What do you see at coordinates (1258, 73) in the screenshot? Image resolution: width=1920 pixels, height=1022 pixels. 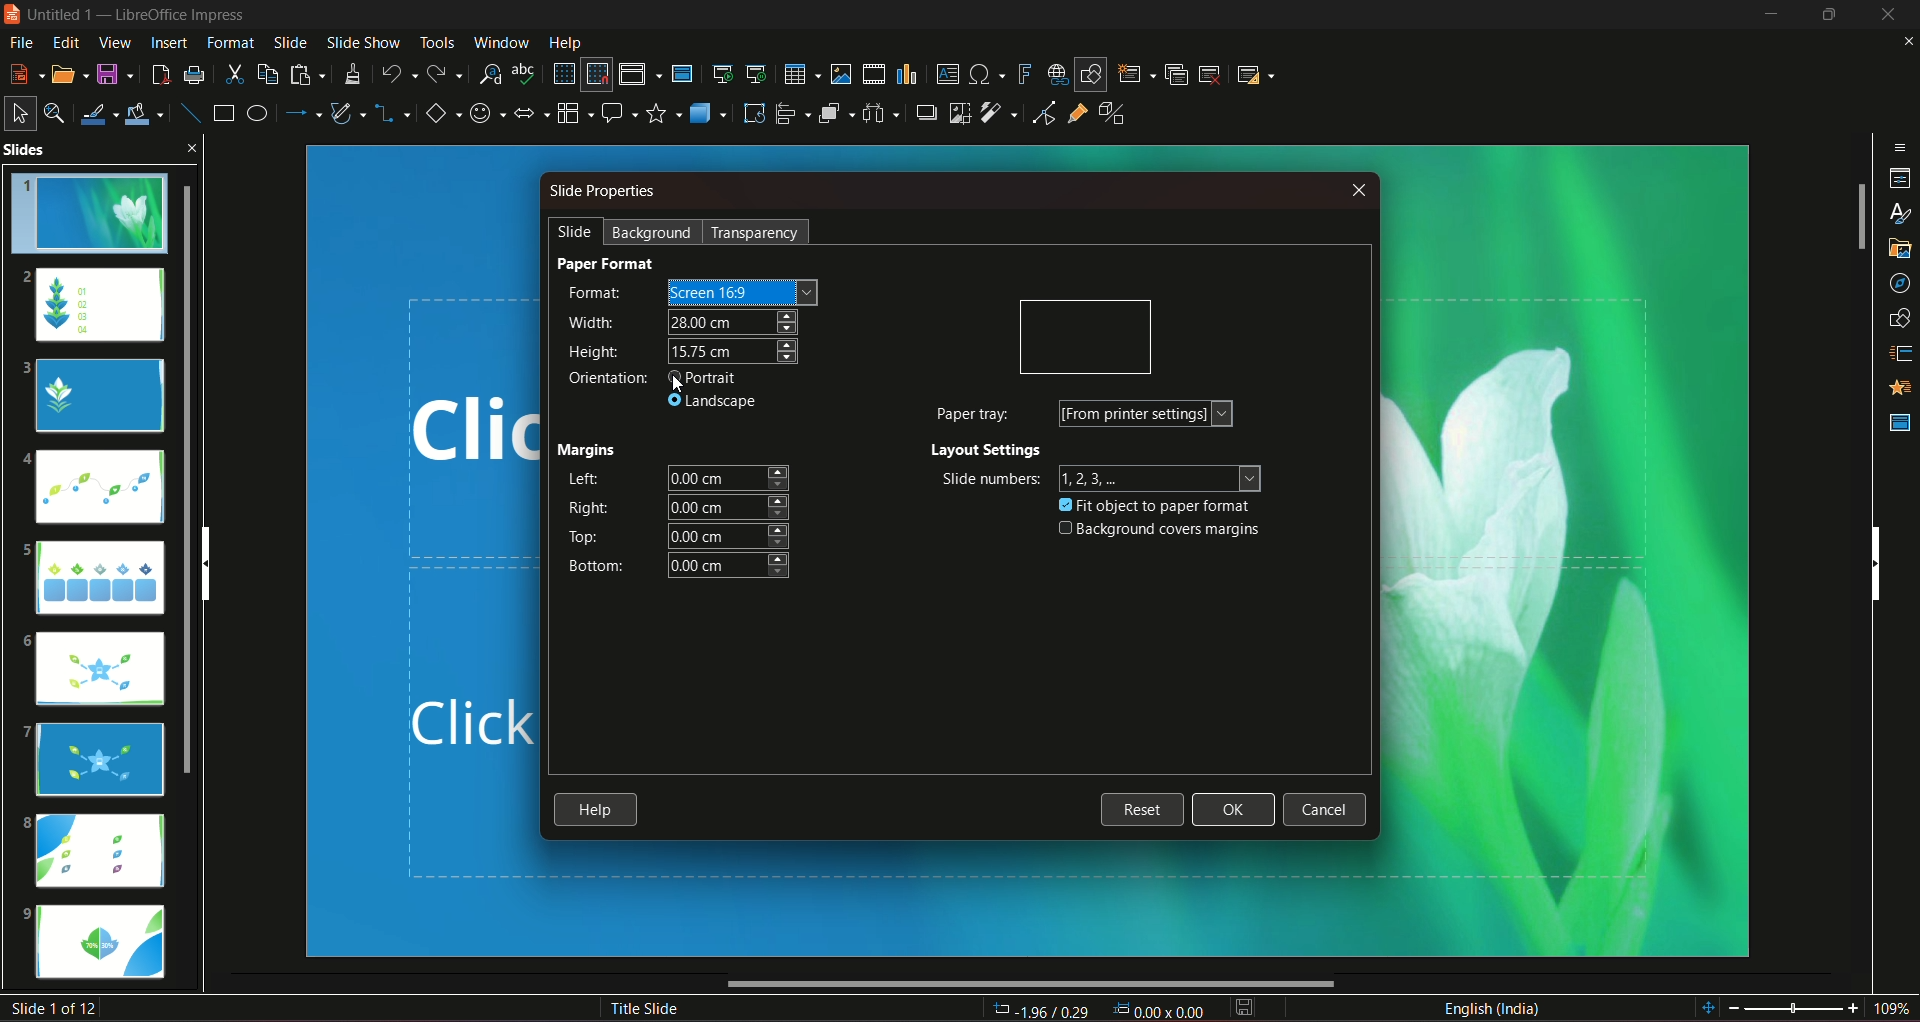 I see `slide layout` at bounding box center [1258, 73].